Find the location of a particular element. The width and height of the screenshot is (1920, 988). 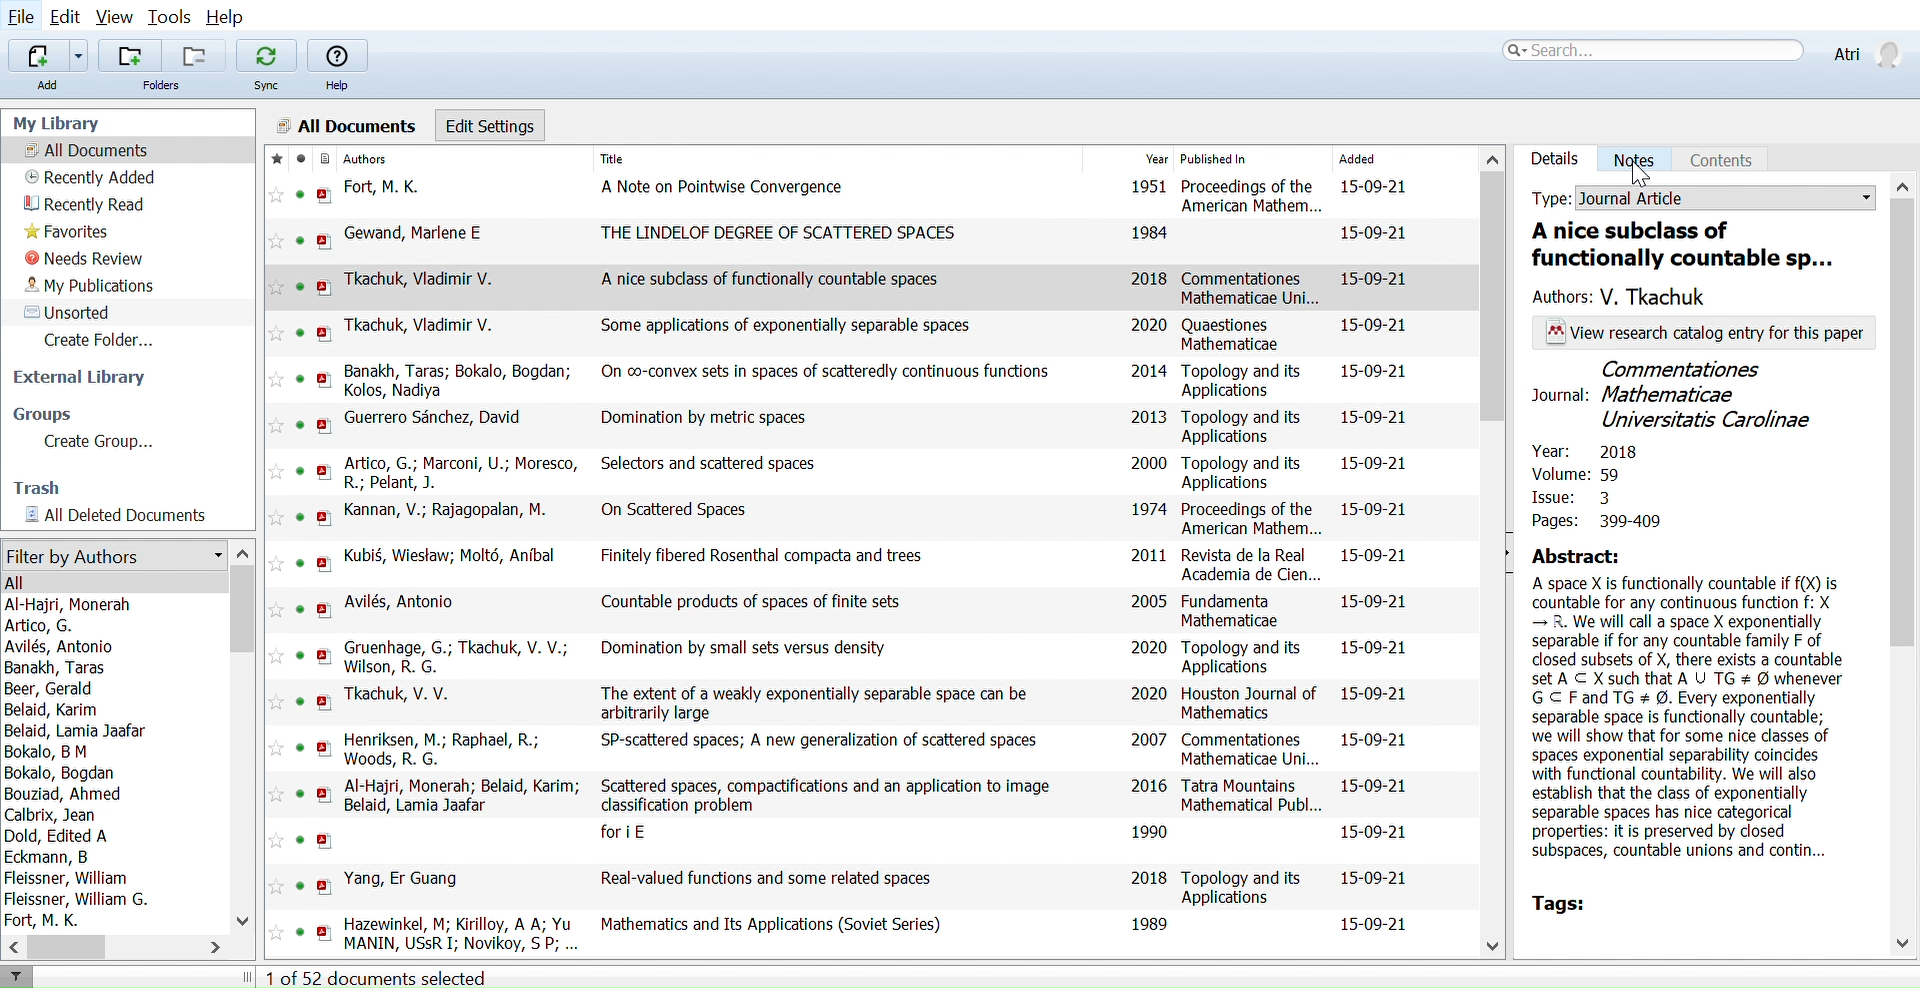

Fort, M. K. is located at coordinates (48, 920).